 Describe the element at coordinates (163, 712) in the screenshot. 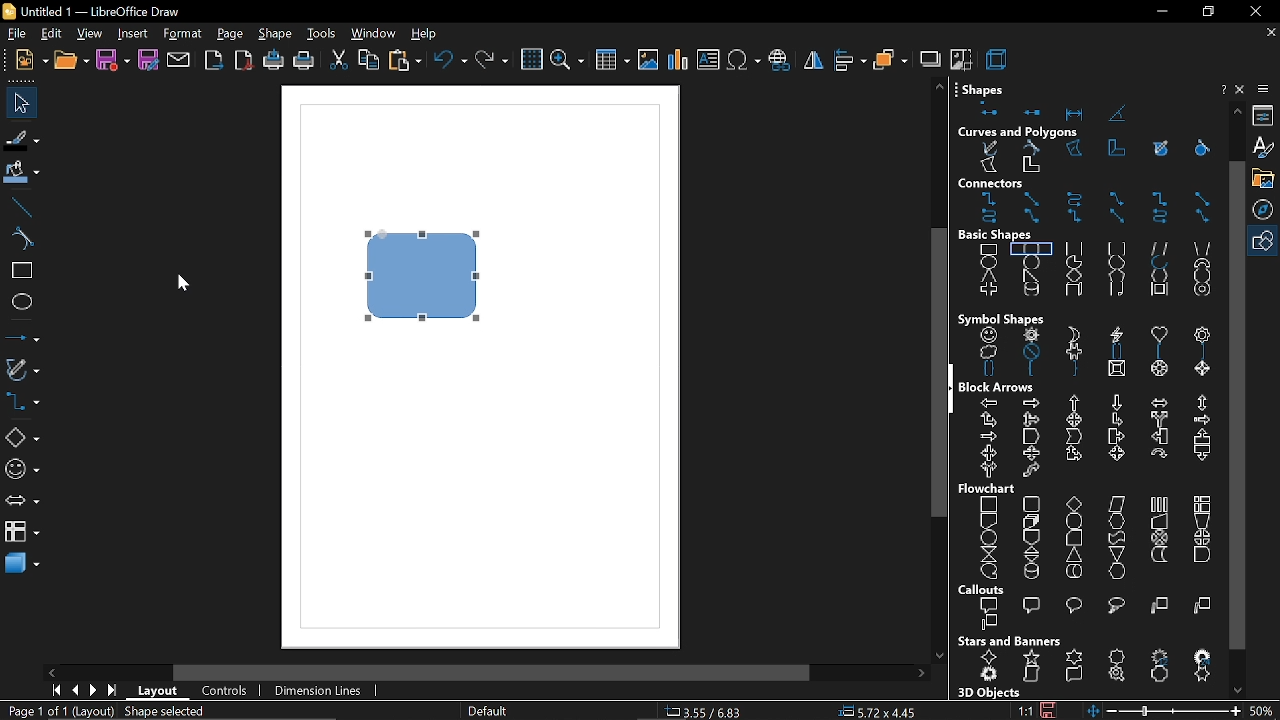

I see `shape selected` at that location.